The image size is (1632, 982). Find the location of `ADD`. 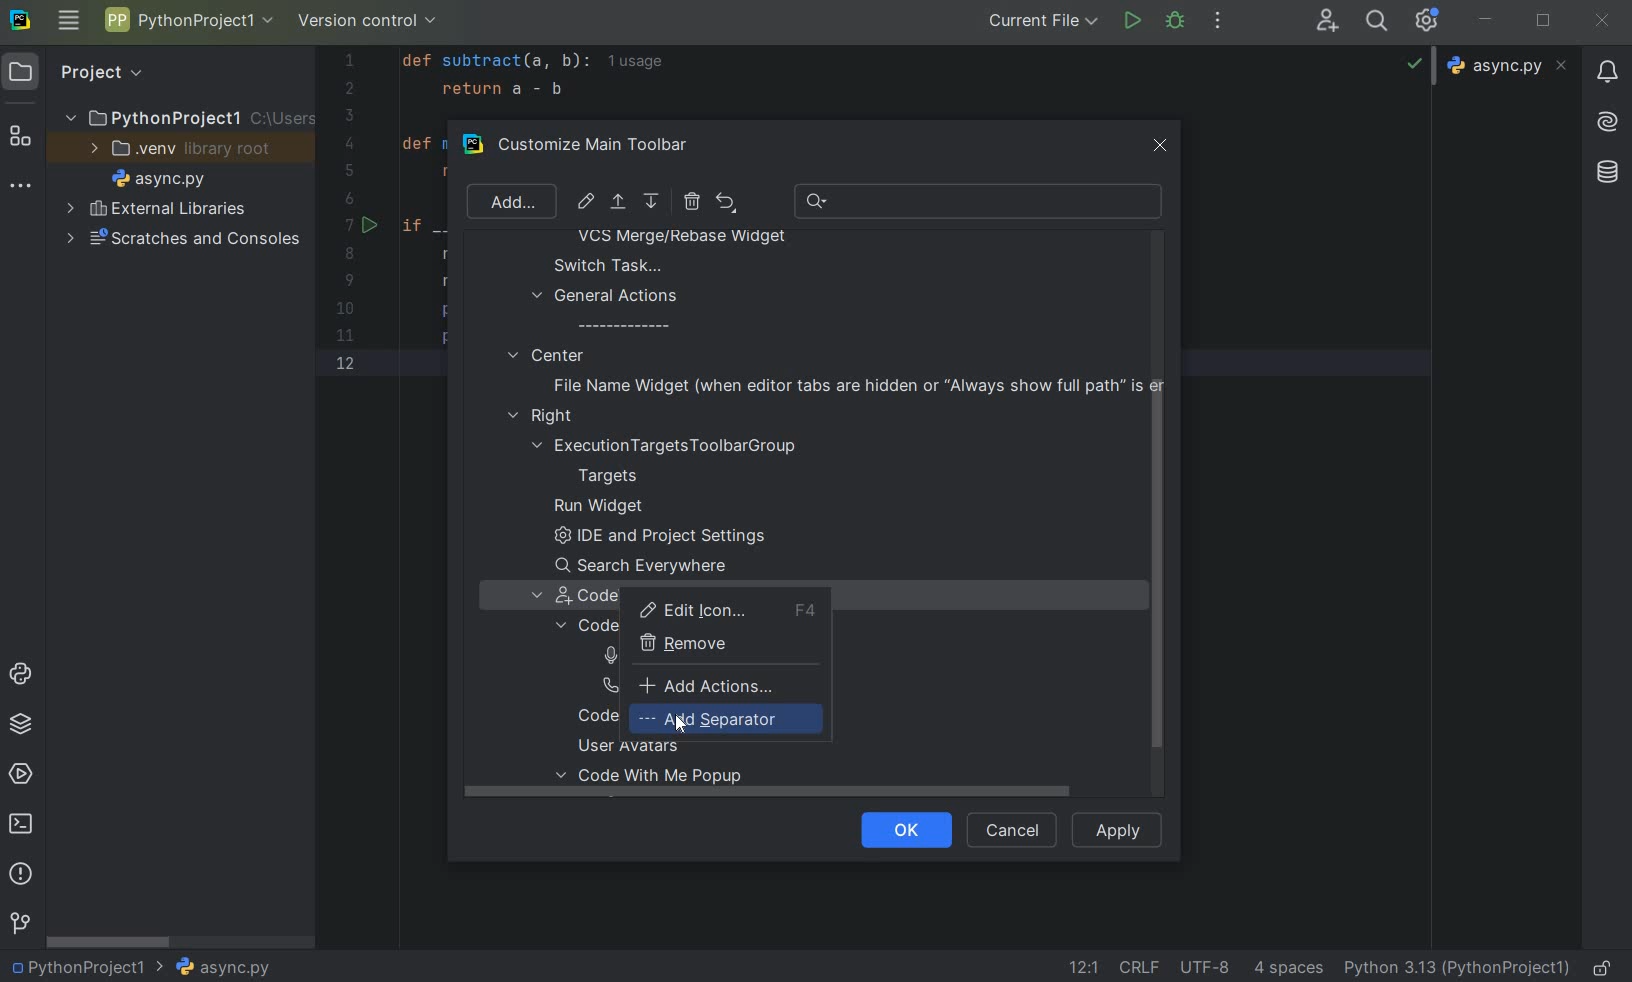

ADD is located at coordinates (509, 201).